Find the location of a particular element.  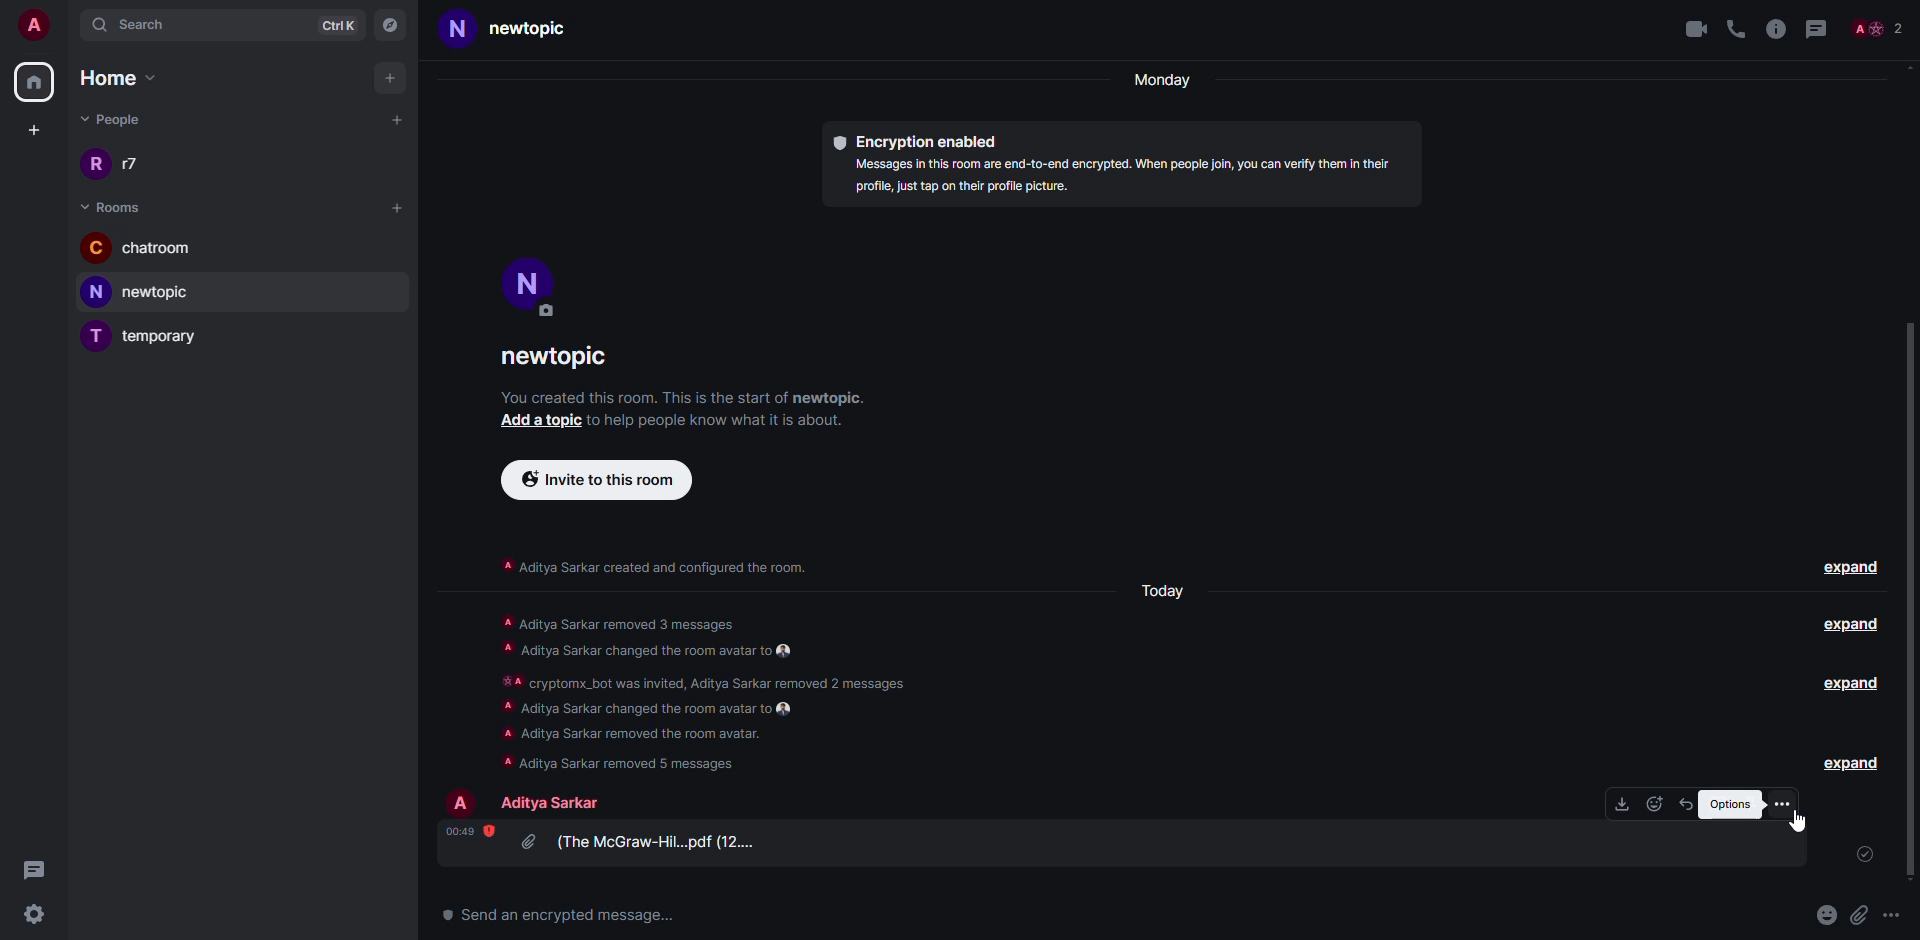

settings is located at coordinates (31, 912).